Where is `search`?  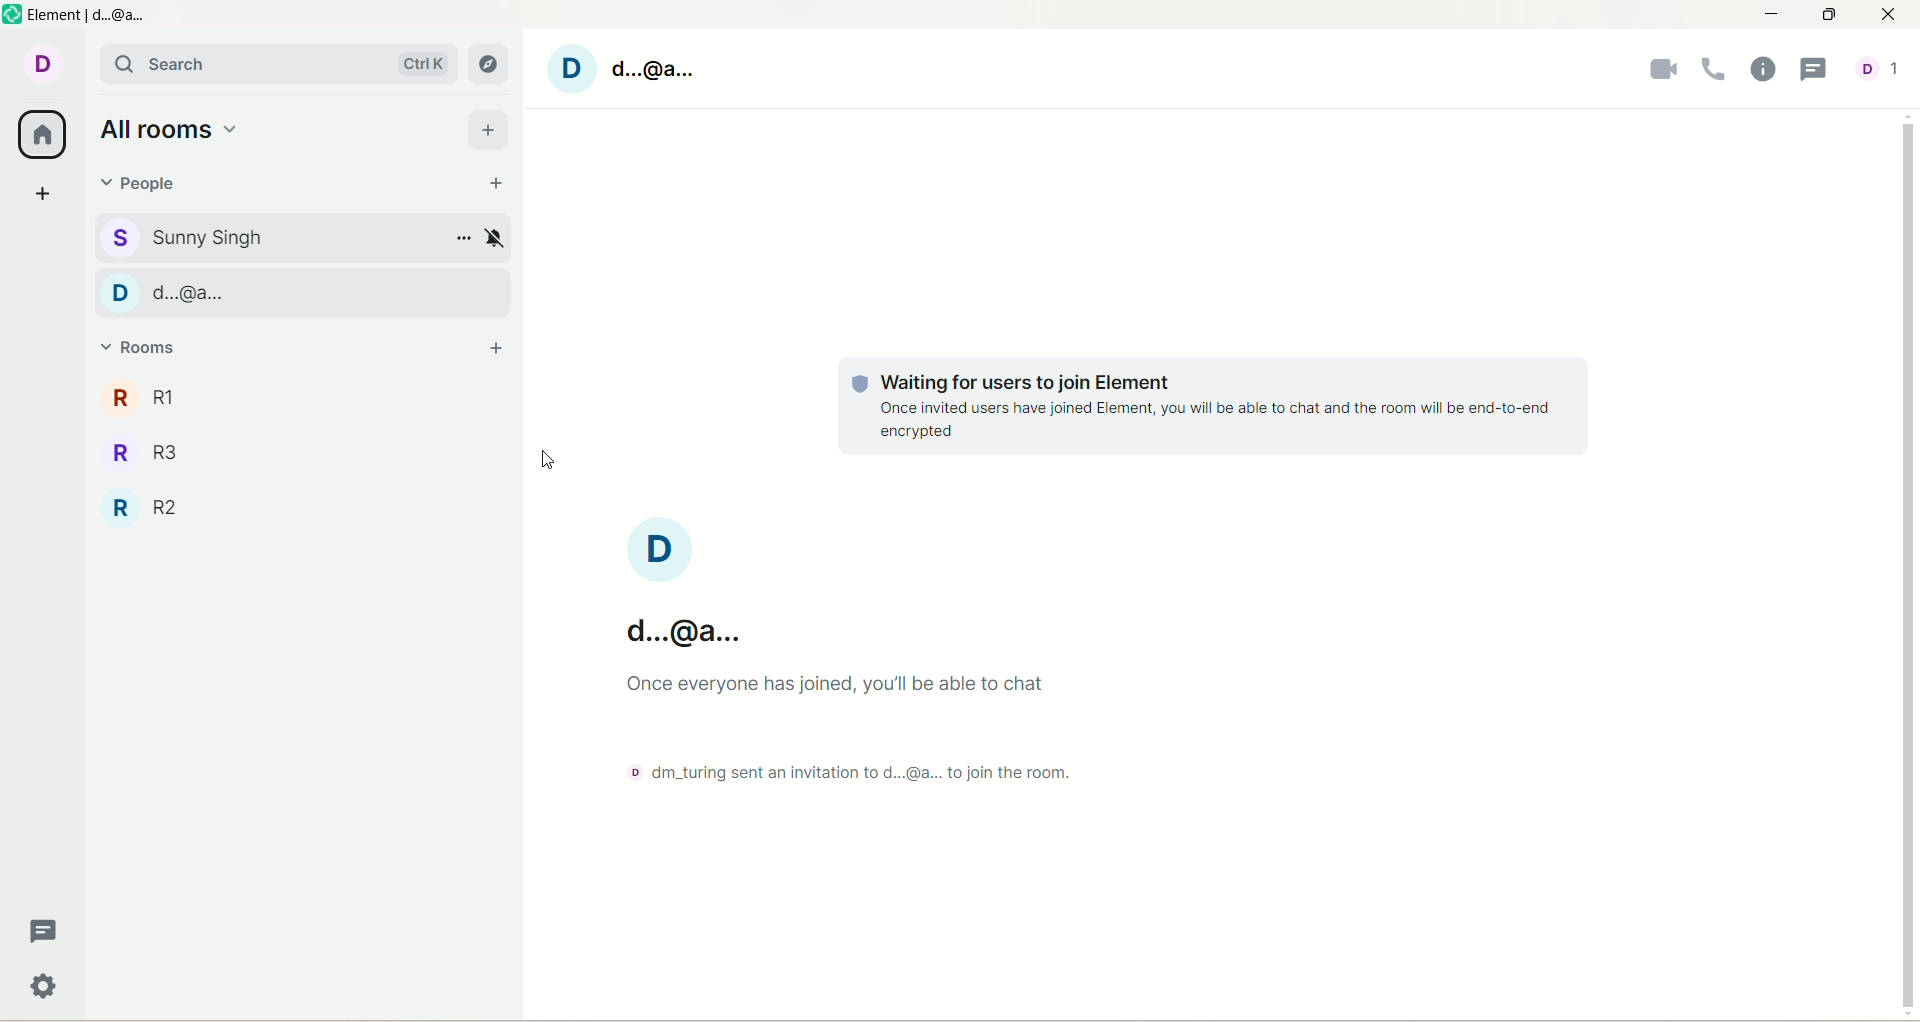 search is located at coordinates (277, 64).